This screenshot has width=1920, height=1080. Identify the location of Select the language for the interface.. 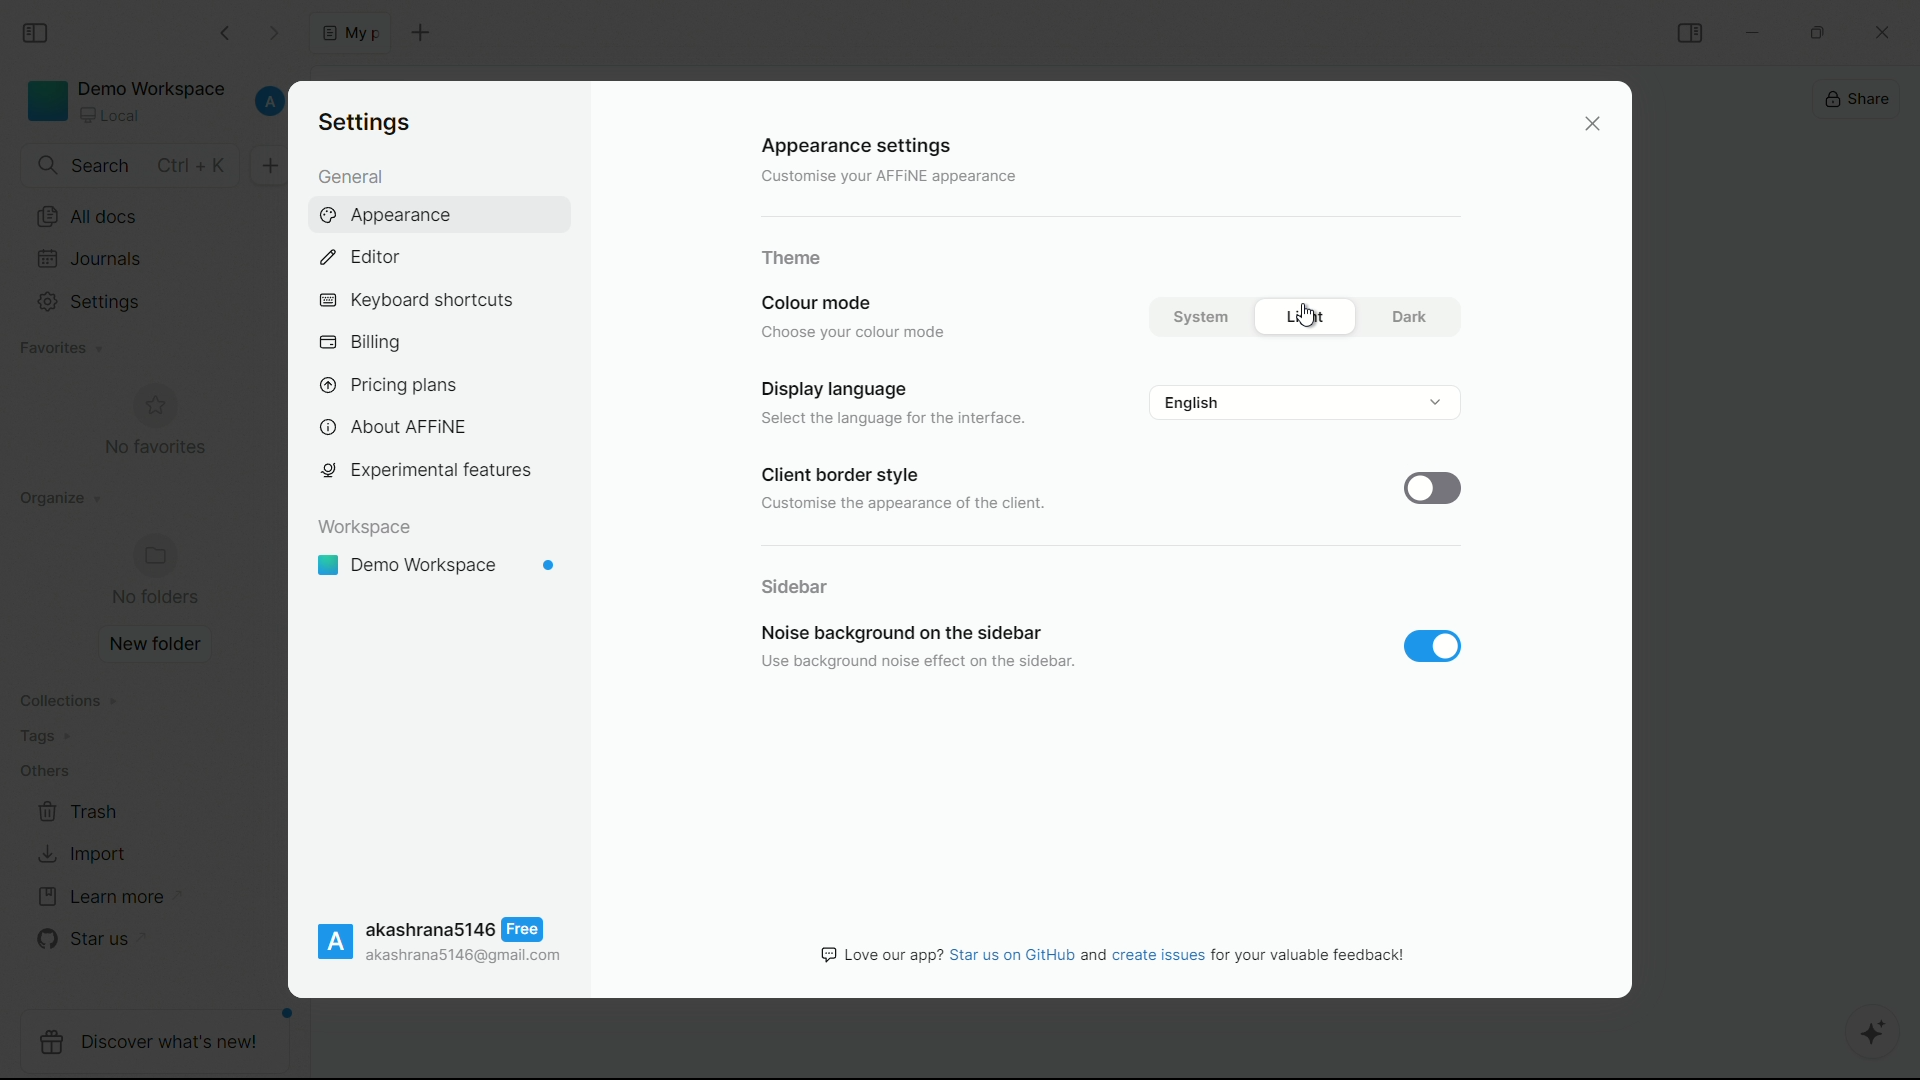
(889, 420).